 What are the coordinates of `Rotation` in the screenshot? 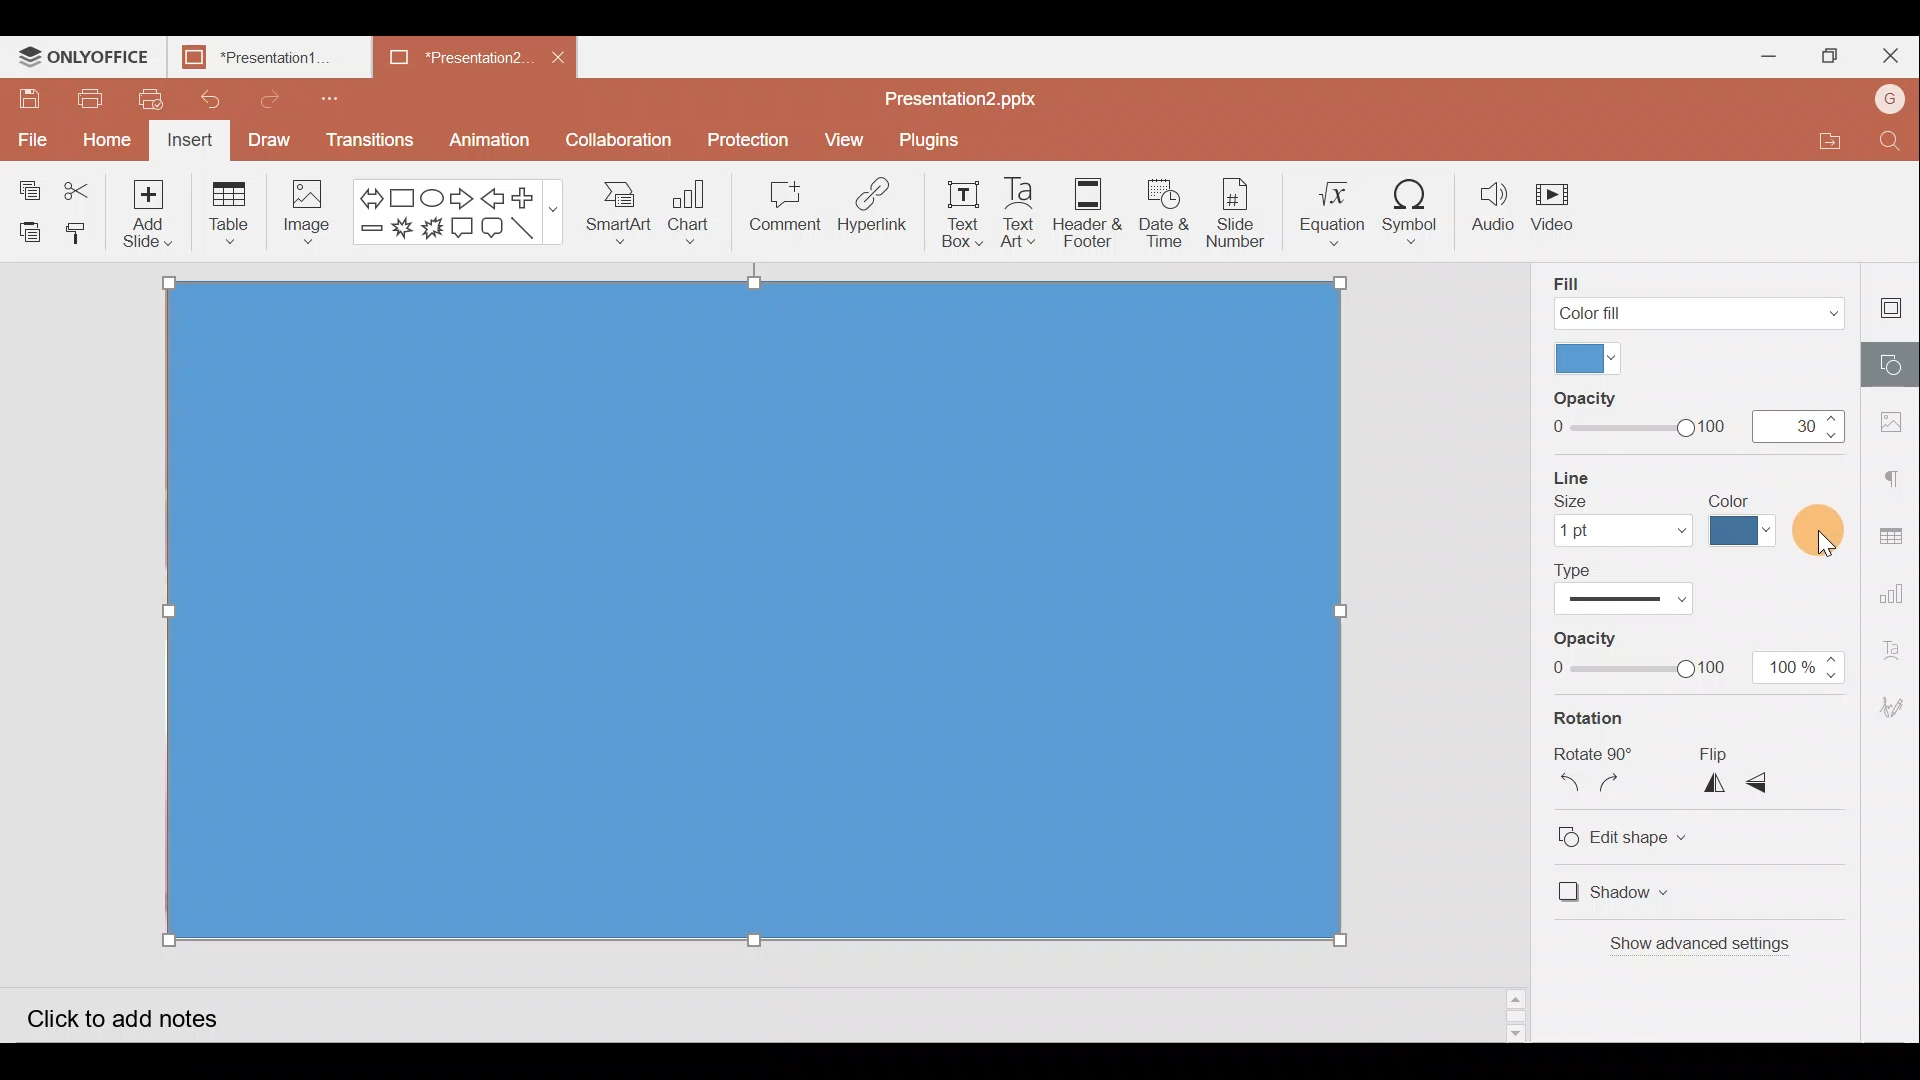 It's located at (1602, 720).